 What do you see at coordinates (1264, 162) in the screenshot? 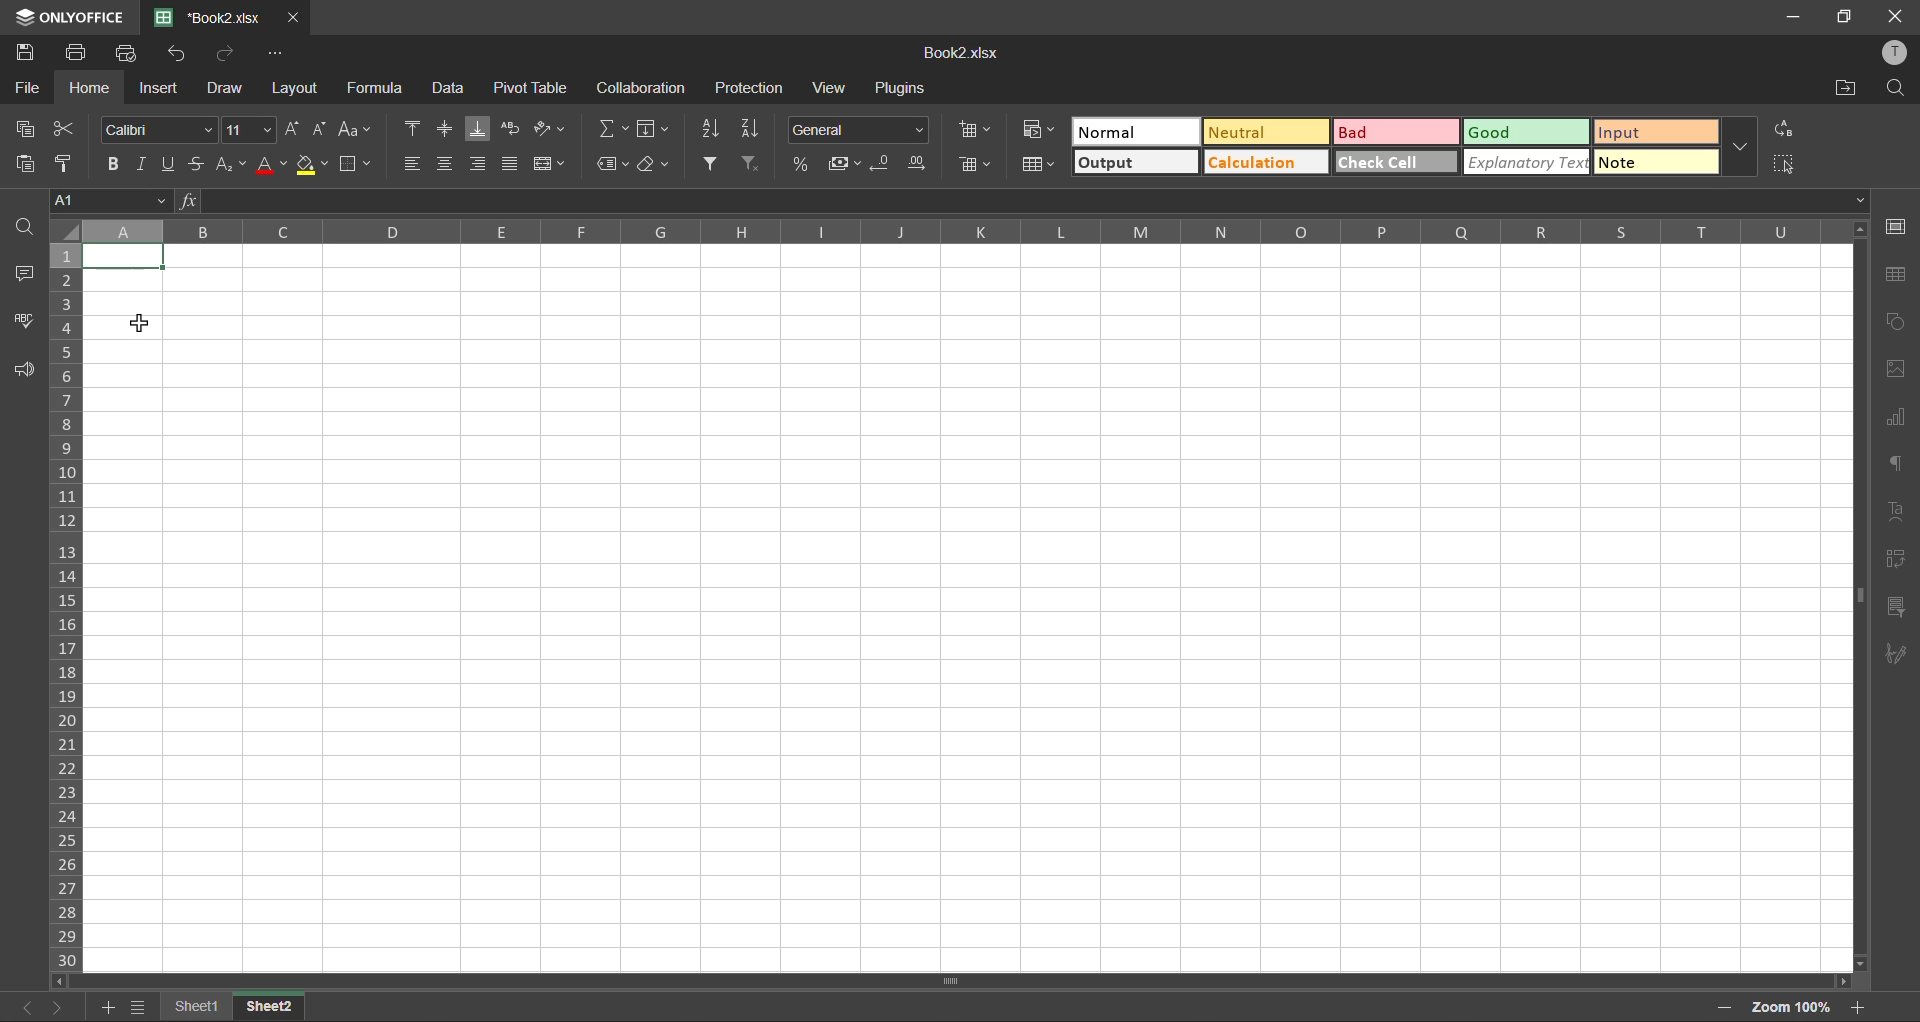
I see `calculation` at bounding box center [1264, 162].